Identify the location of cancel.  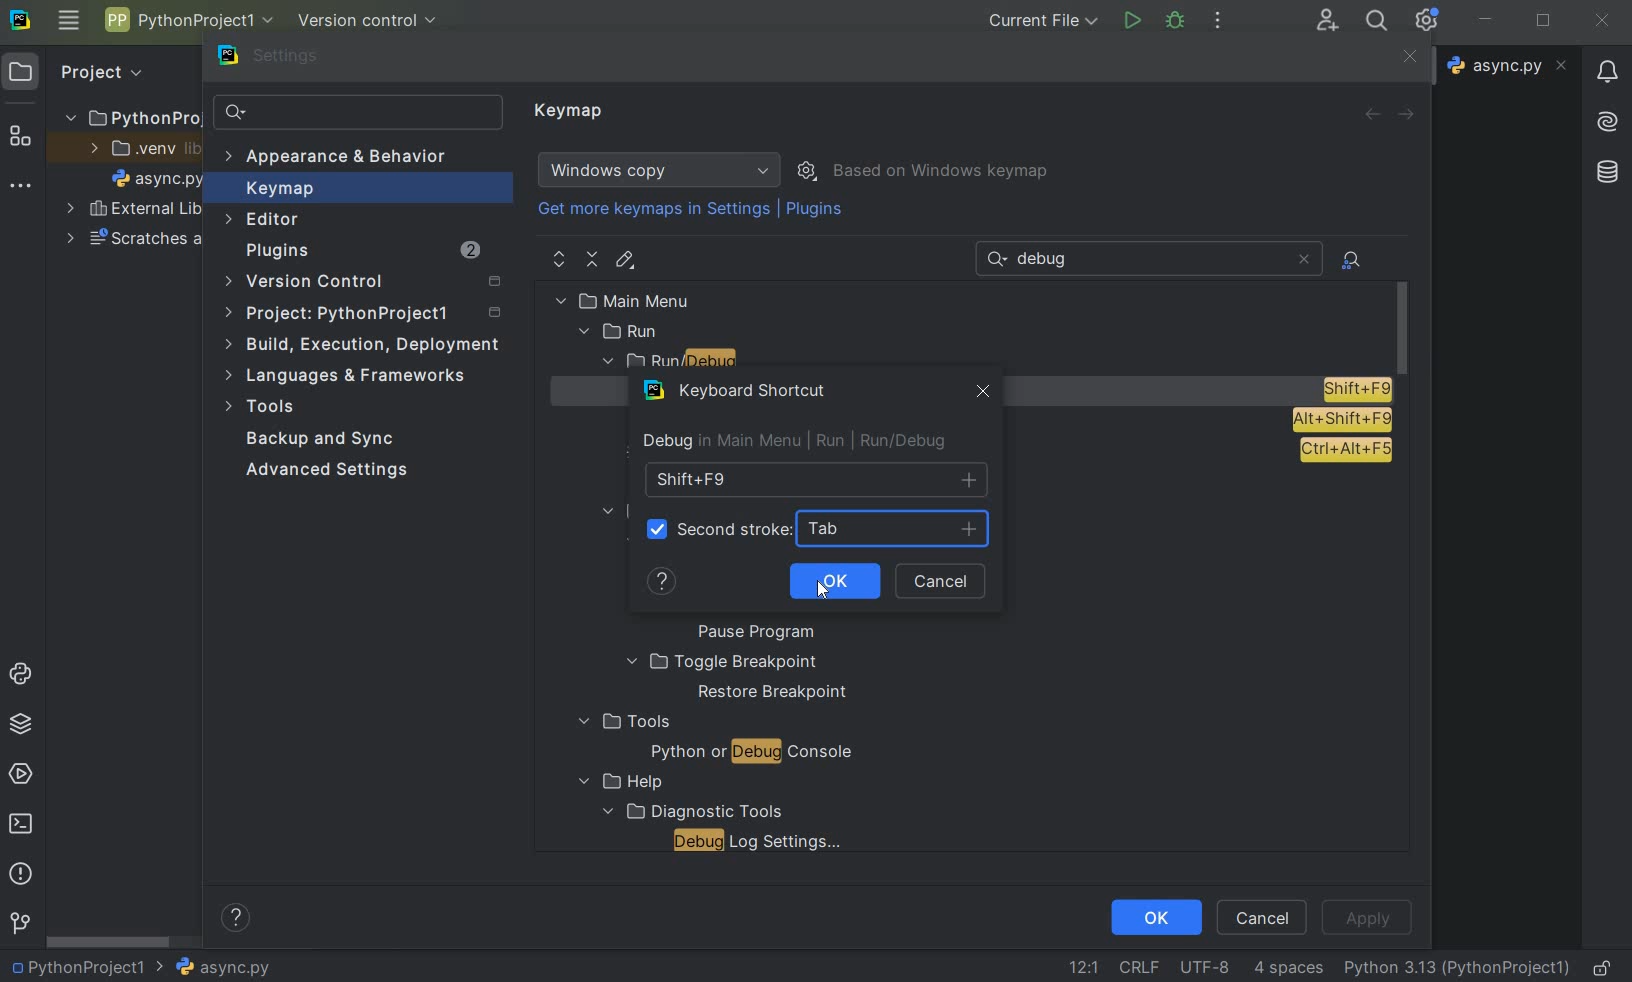
(1263, 916).